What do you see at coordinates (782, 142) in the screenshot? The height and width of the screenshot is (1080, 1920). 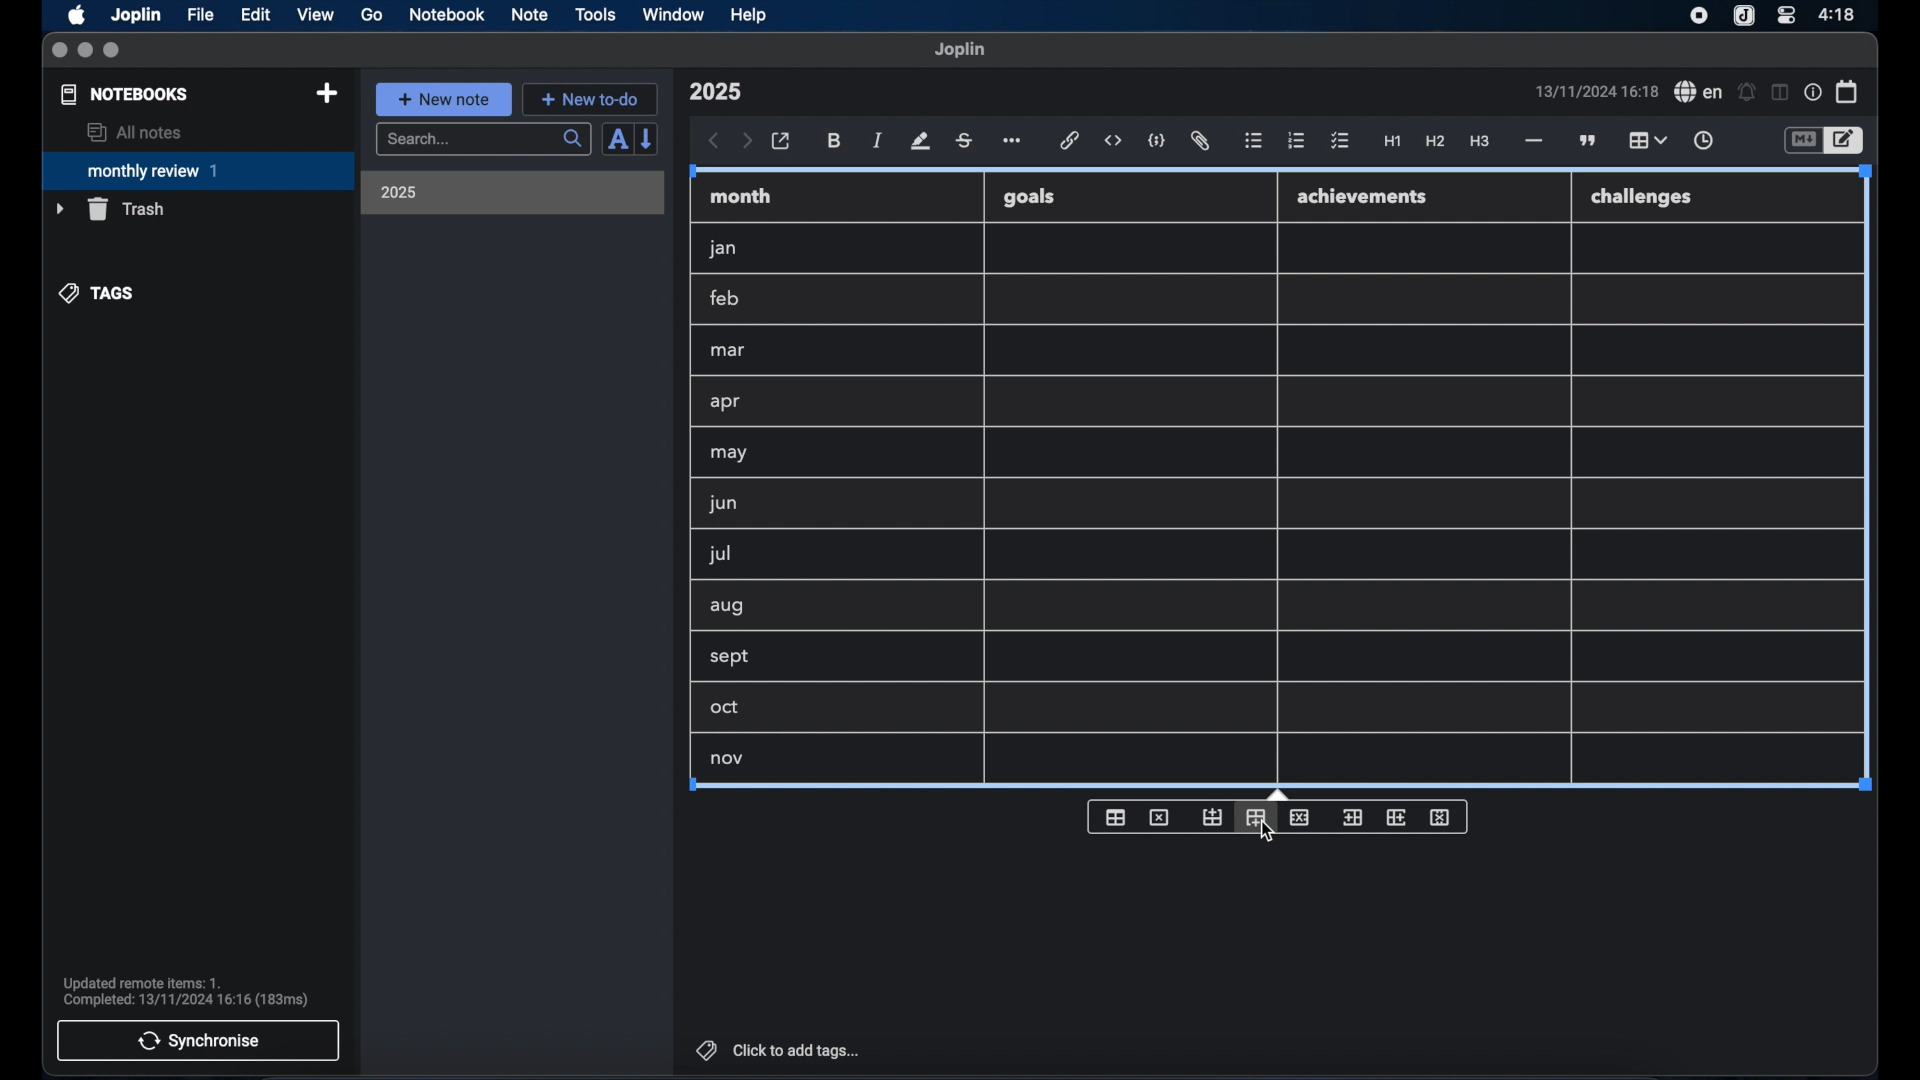 I see `open in external editor` at bounding box center [782, 142].